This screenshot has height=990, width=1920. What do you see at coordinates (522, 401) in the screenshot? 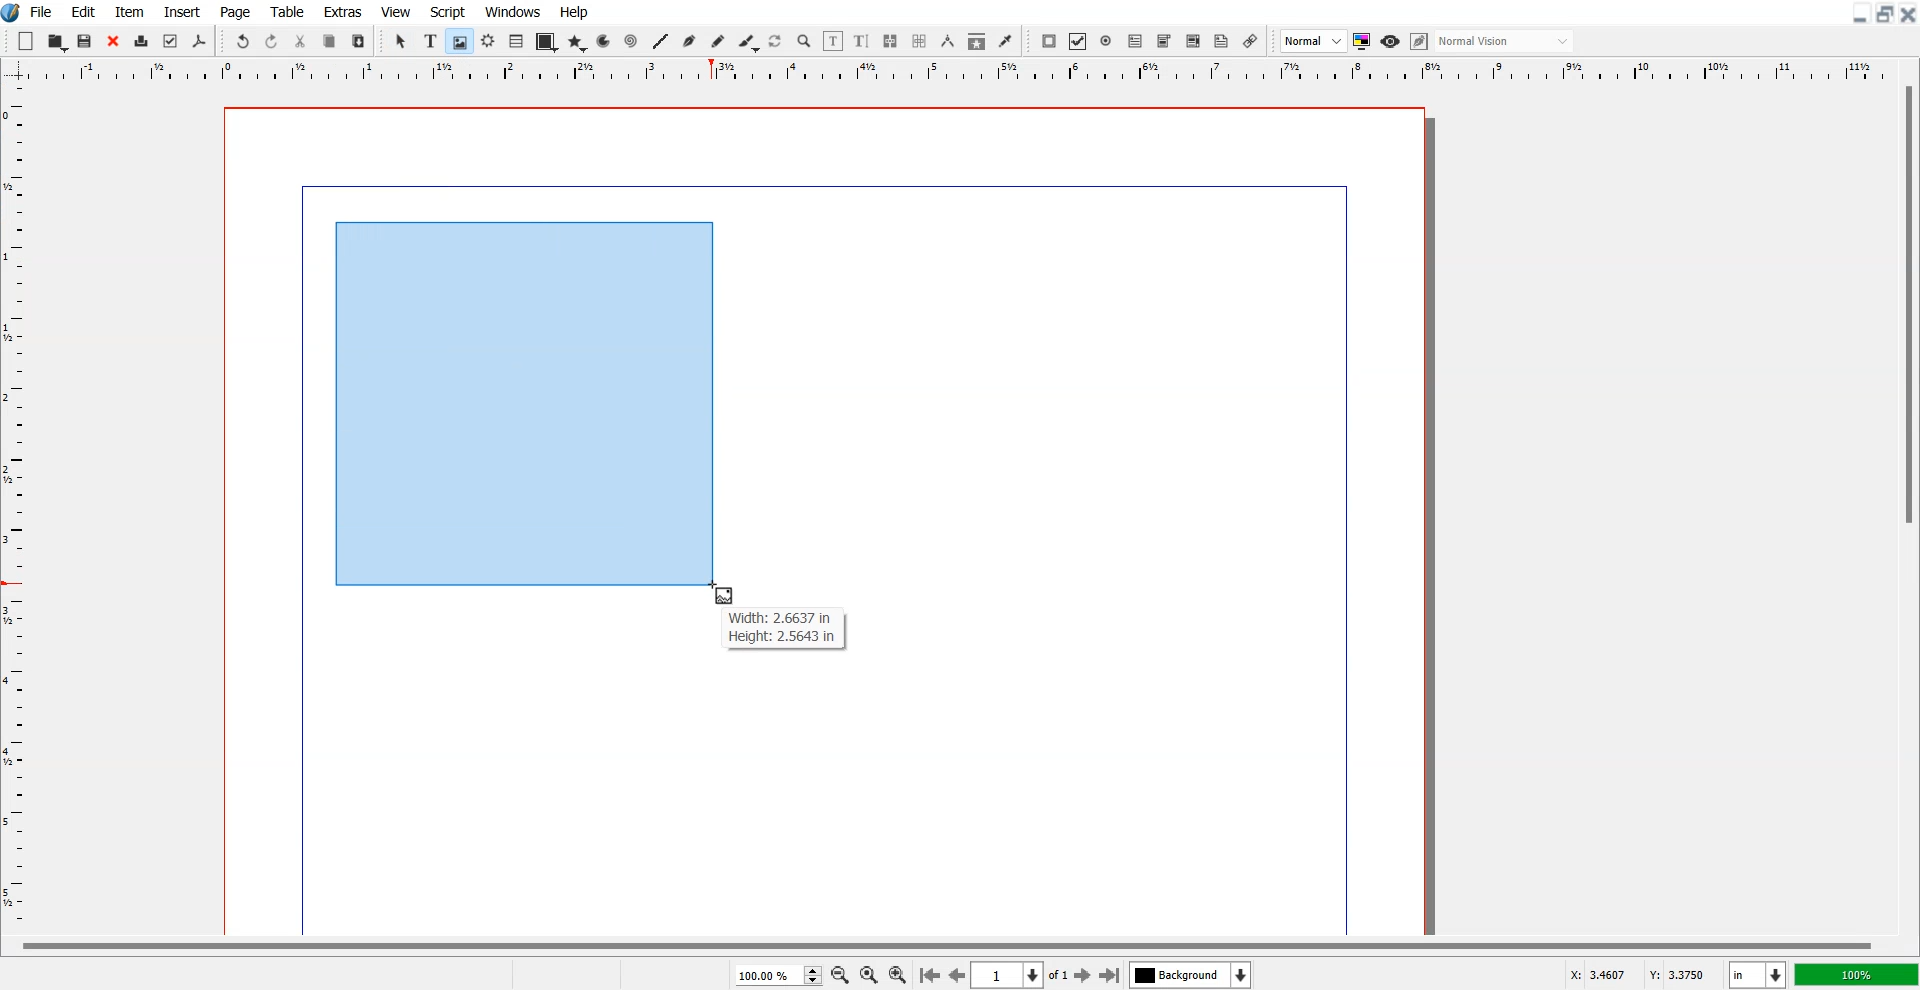
I see `Image Frame` at bounding box center [522, 401].